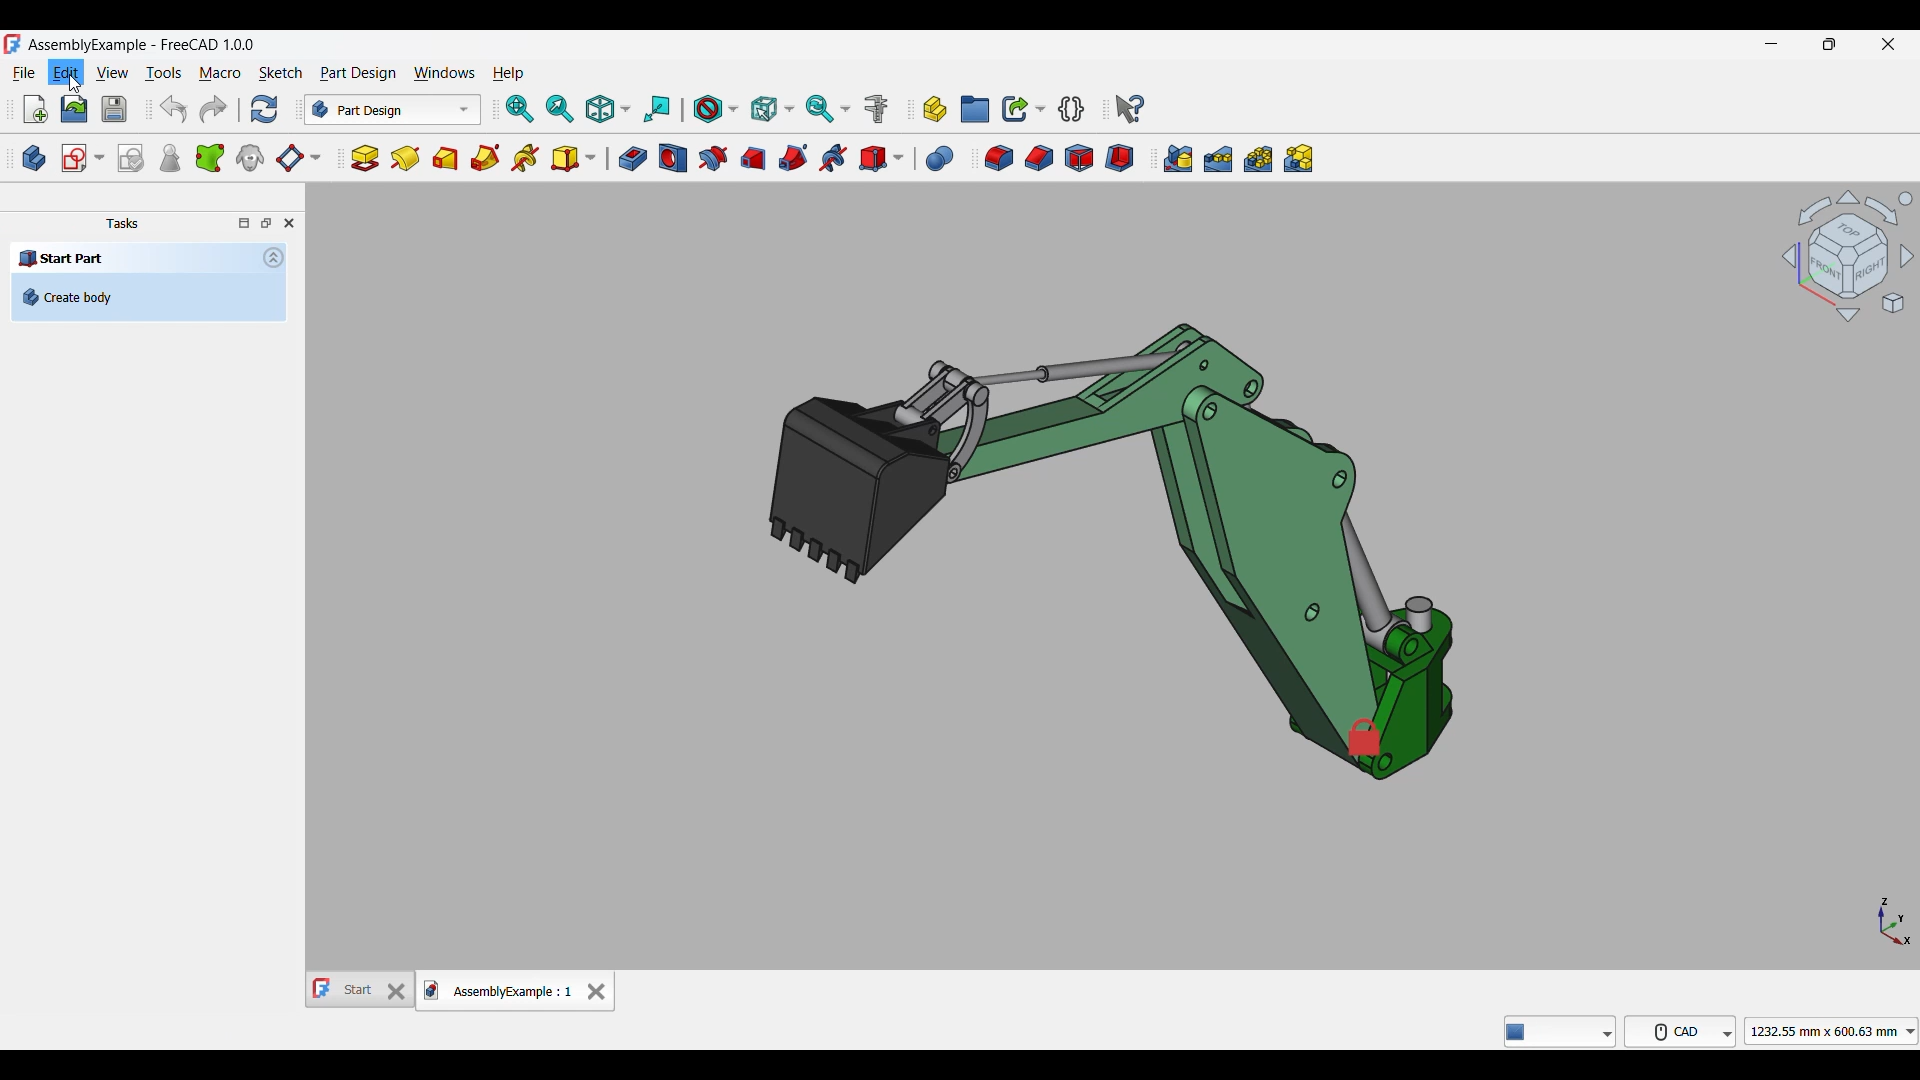  What do you see at coordinates (281, 73) in the screenshot?
I see `Sketch menu ` at bounding box center [281, 73].